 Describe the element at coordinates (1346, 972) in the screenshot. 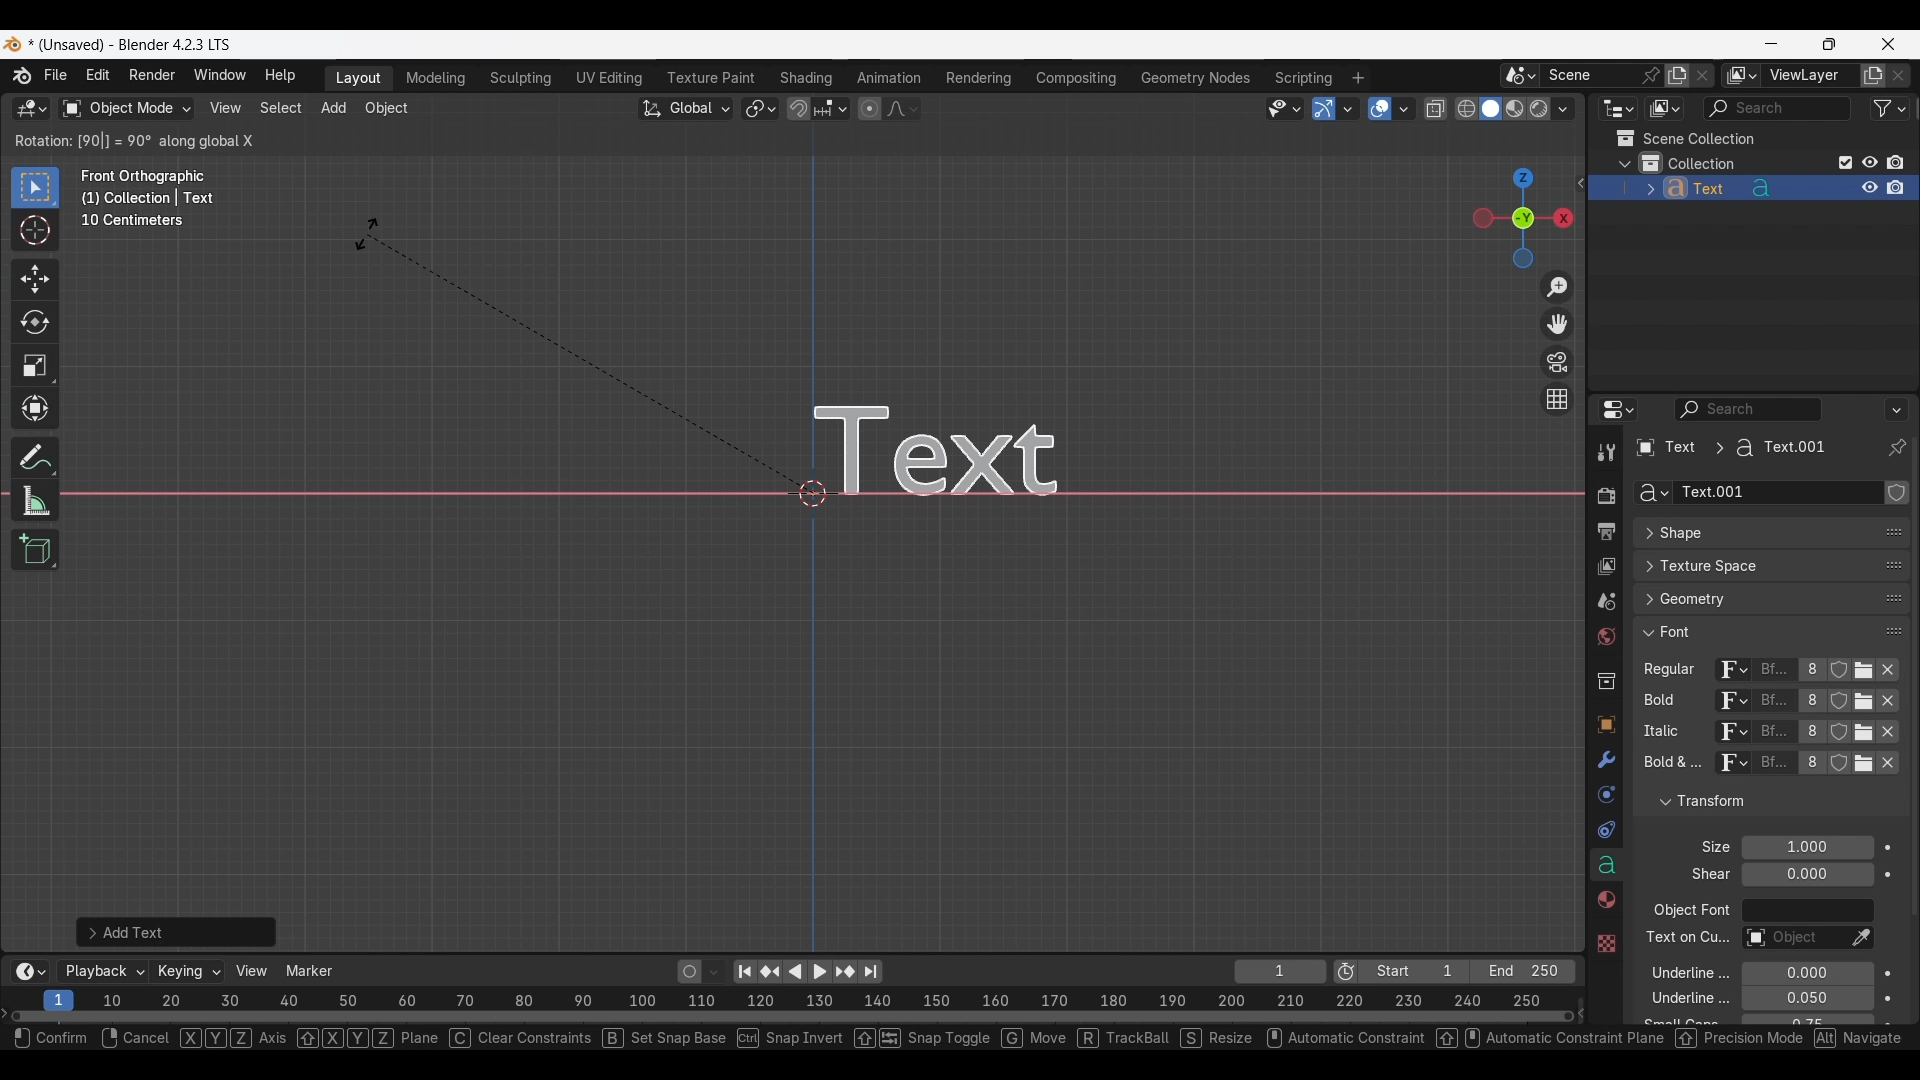

I see `Use preview range` at that location.